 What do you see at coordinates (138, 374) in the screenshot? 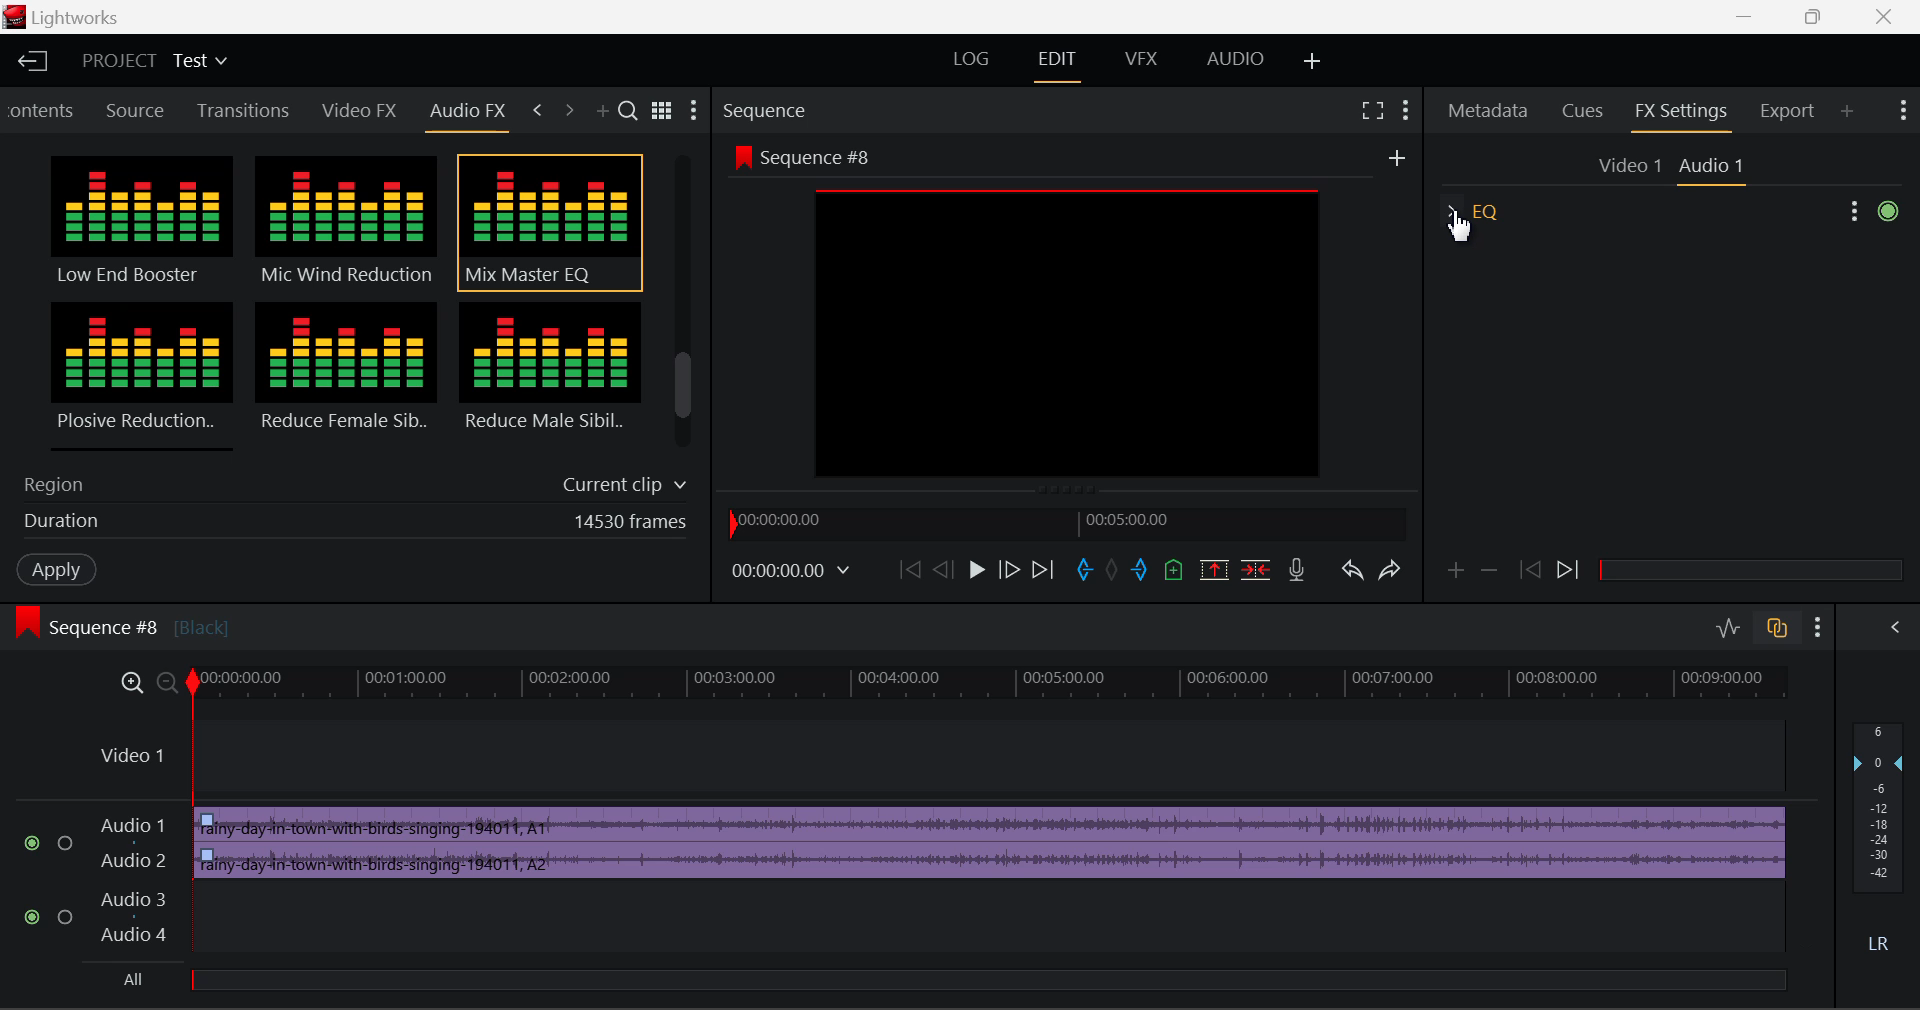
I see `Plosive Reduction` at bounding box center [138, 374].